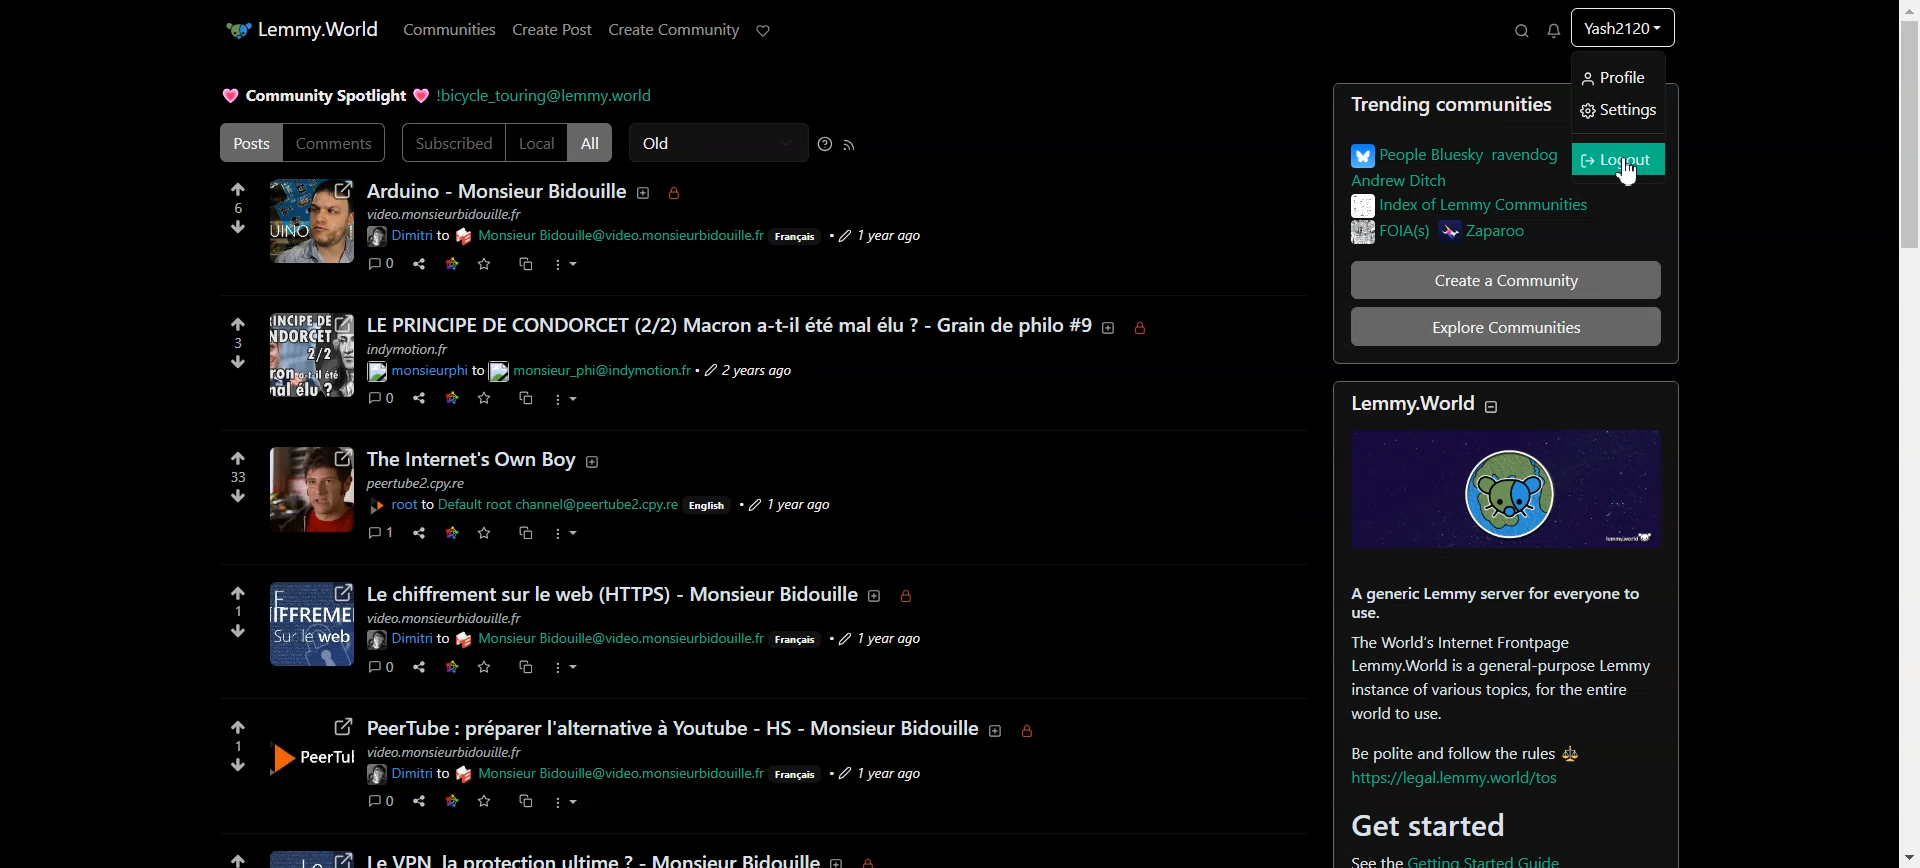 Image resolution: width=1920 pixels, height=868 pixels. I want to click on All, so click(590, 142).